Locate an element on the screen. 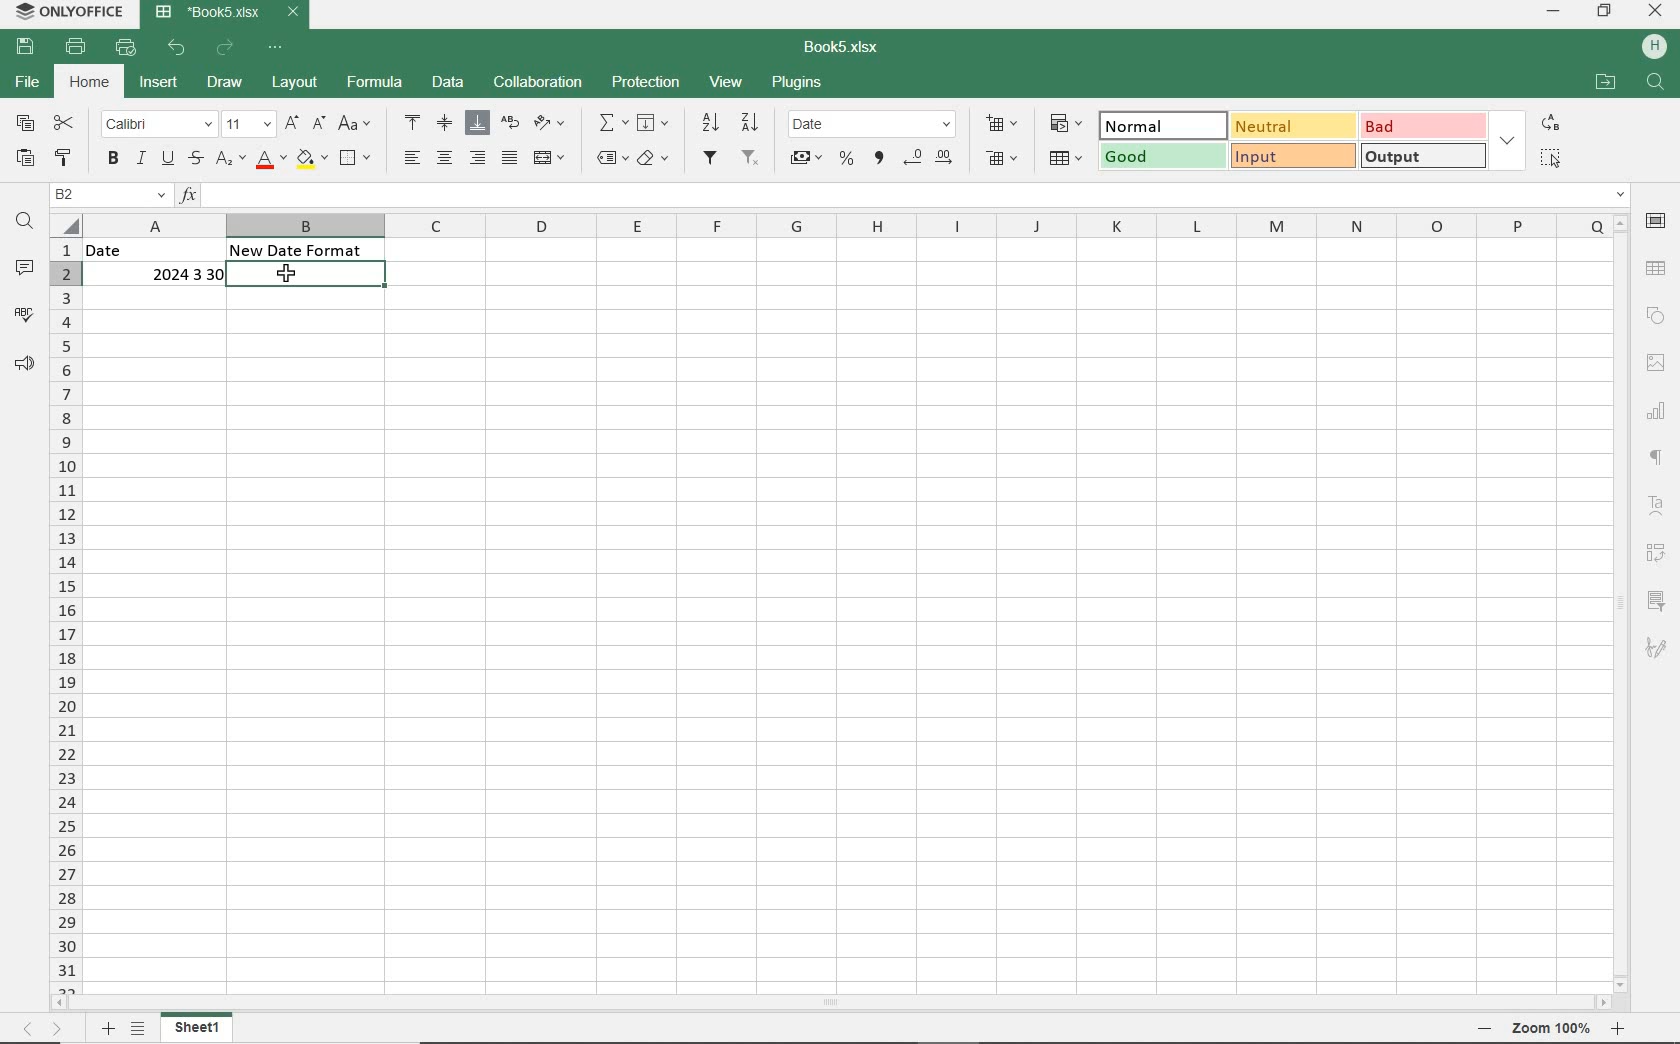 This screenshot has width=1680, height=1044. FIND is located at coordinates (1657, 84).